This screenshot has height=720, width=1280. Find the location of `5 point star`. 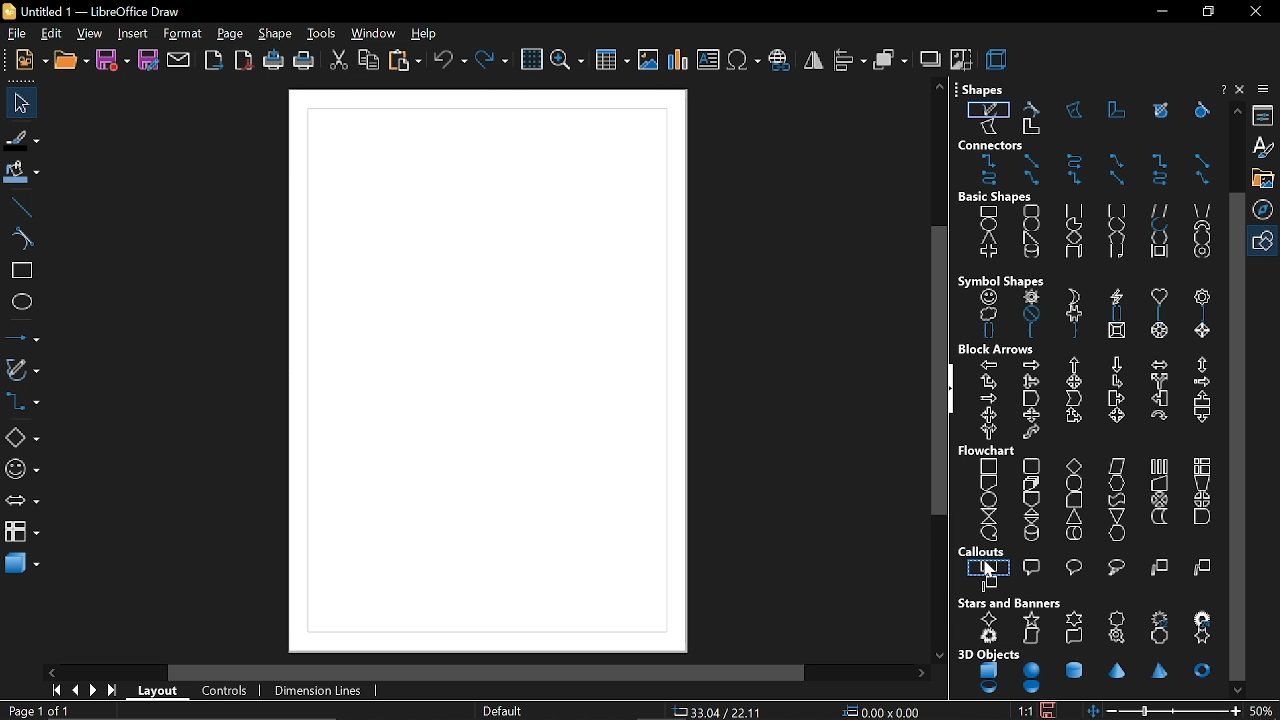

5 point star is located at coordinates (1030, 619).